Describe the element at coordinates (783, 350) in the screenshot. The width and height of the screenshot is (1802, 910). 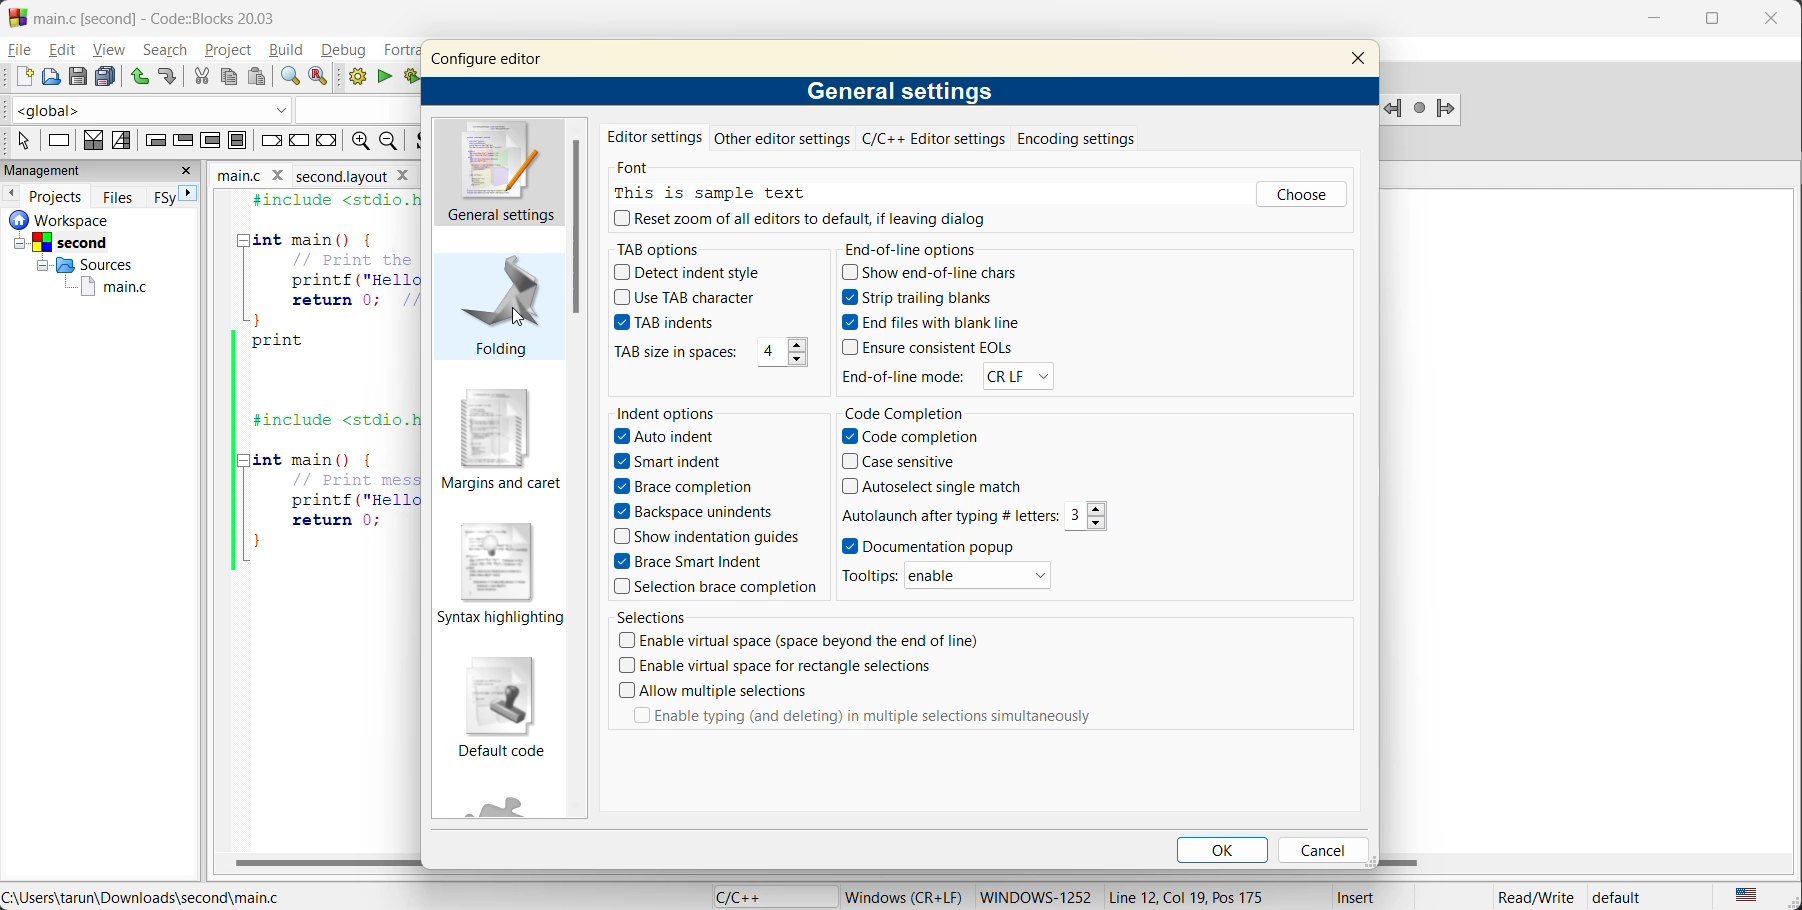
I see `4` at that location.